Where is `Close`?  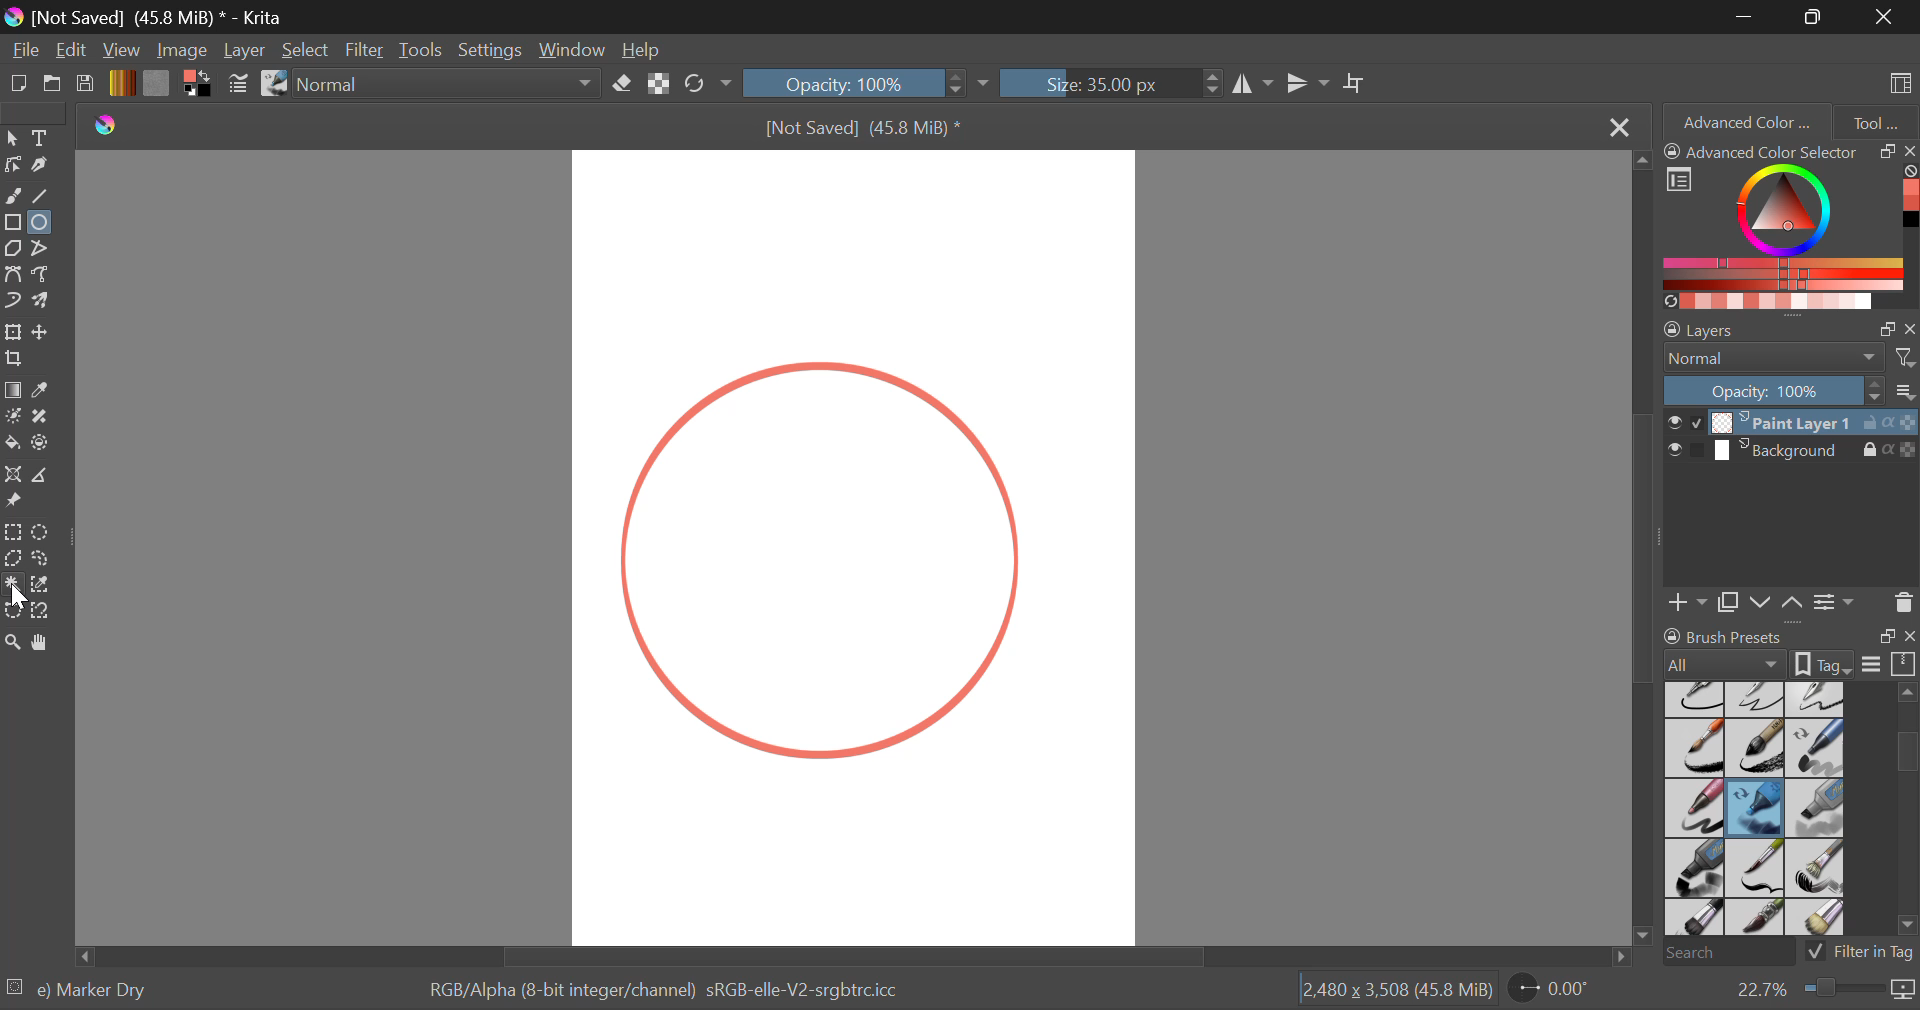 Close is located at coordinates (1885, 16).